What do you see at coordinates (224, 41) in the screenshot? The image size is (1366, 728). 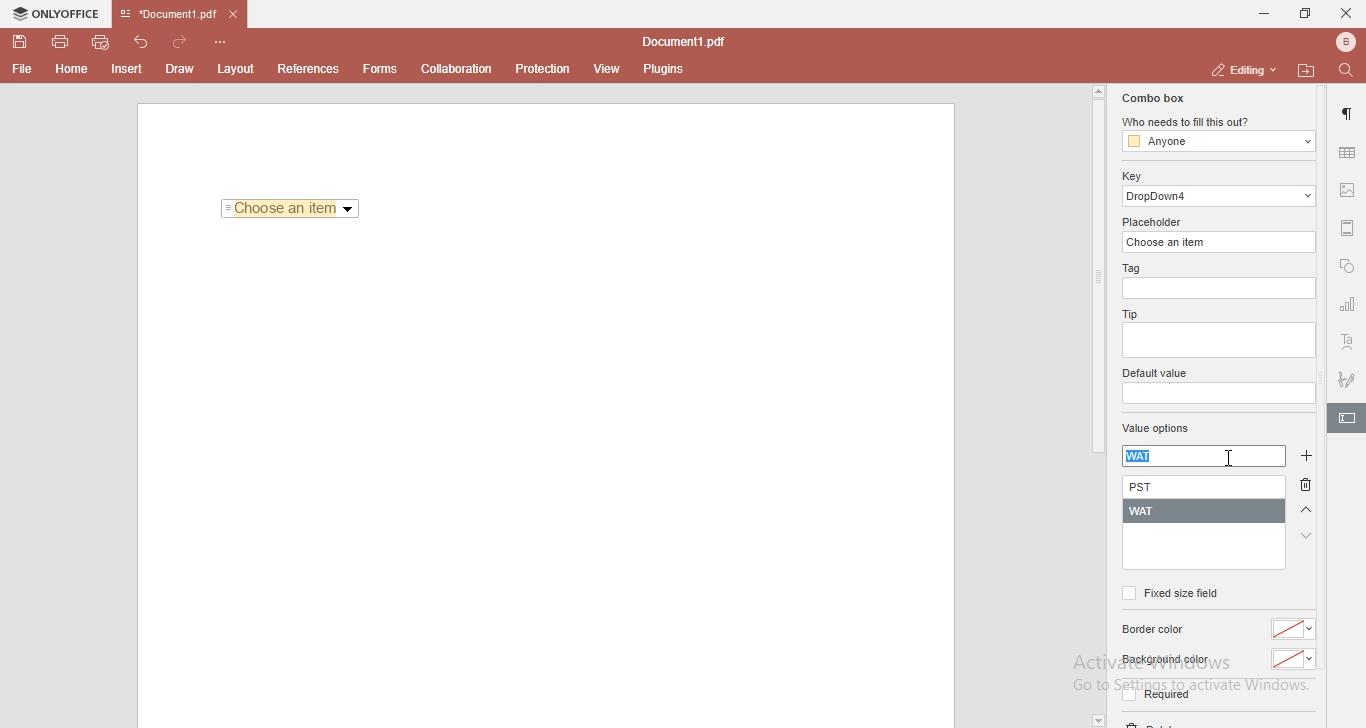 I see `customise quick access toolbar` at bounding box center [224, 41].